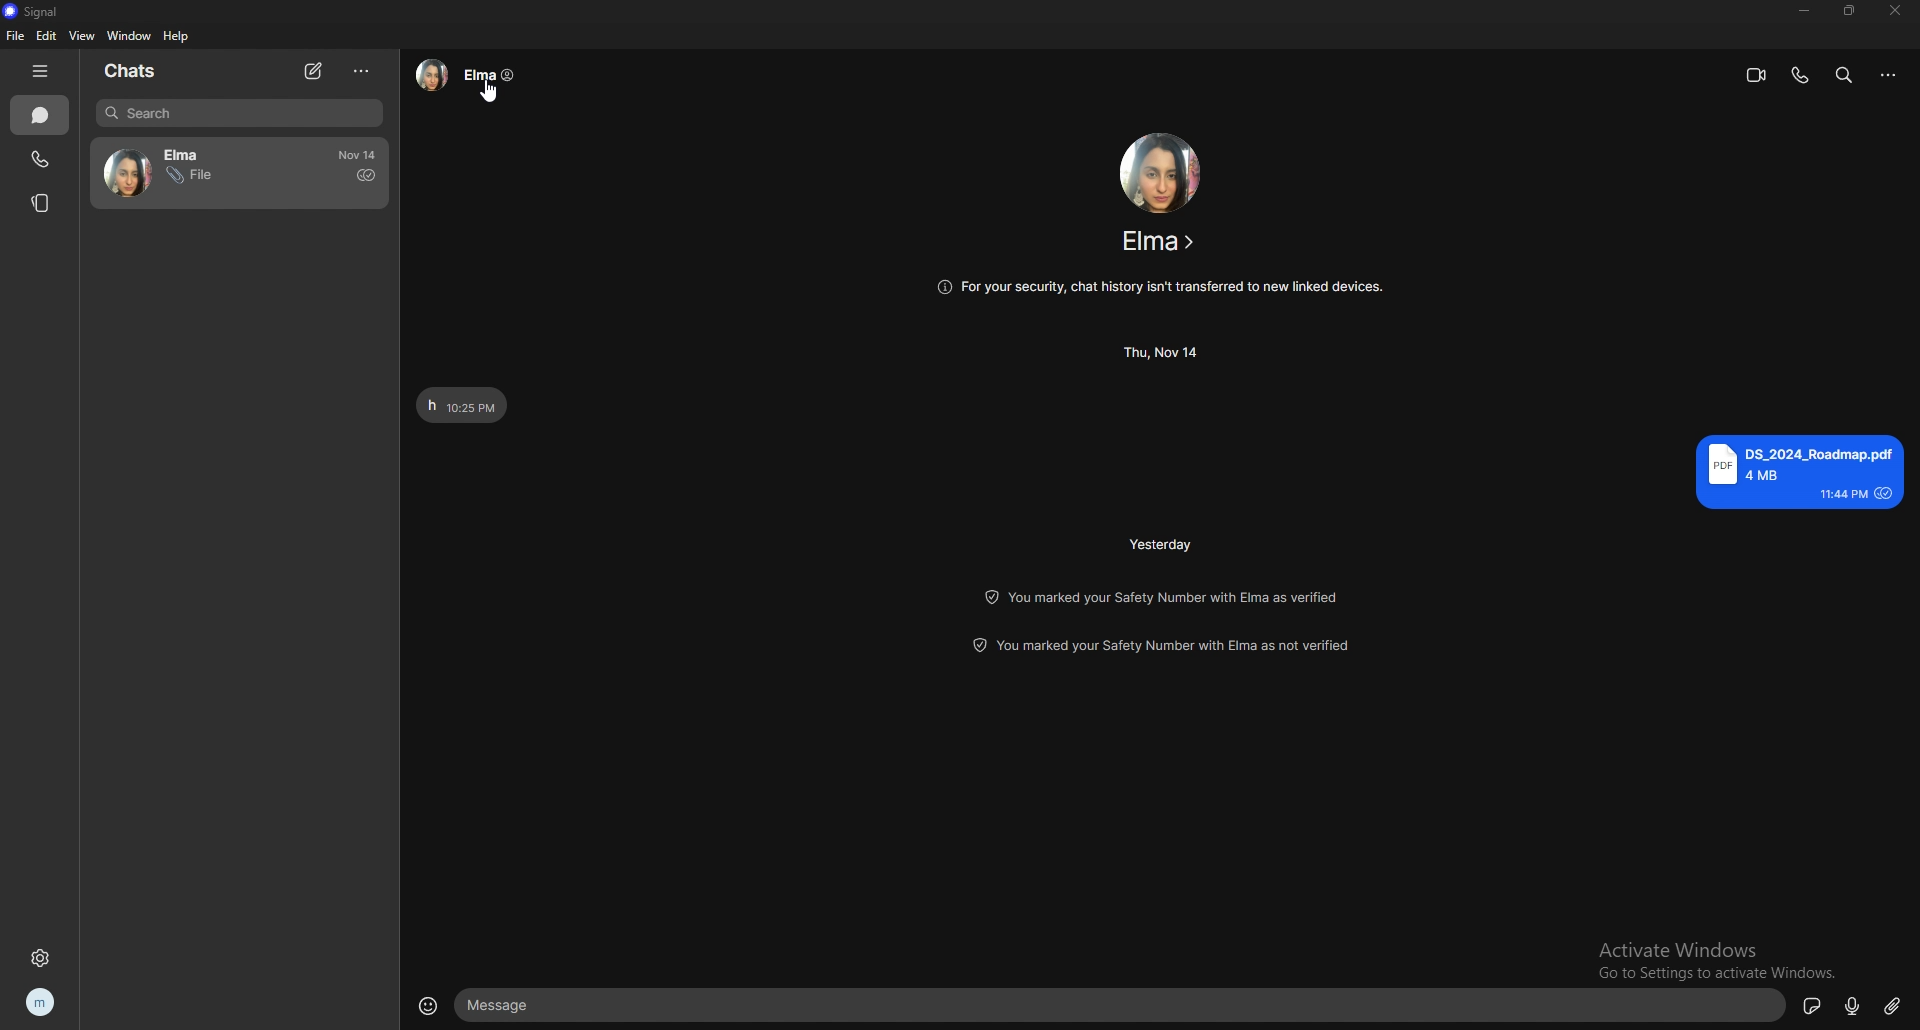 This screenshot has height=1030, width=1920. Describe the element at coordinates (1796, 469) in the screenshot. I see `text` at that location.